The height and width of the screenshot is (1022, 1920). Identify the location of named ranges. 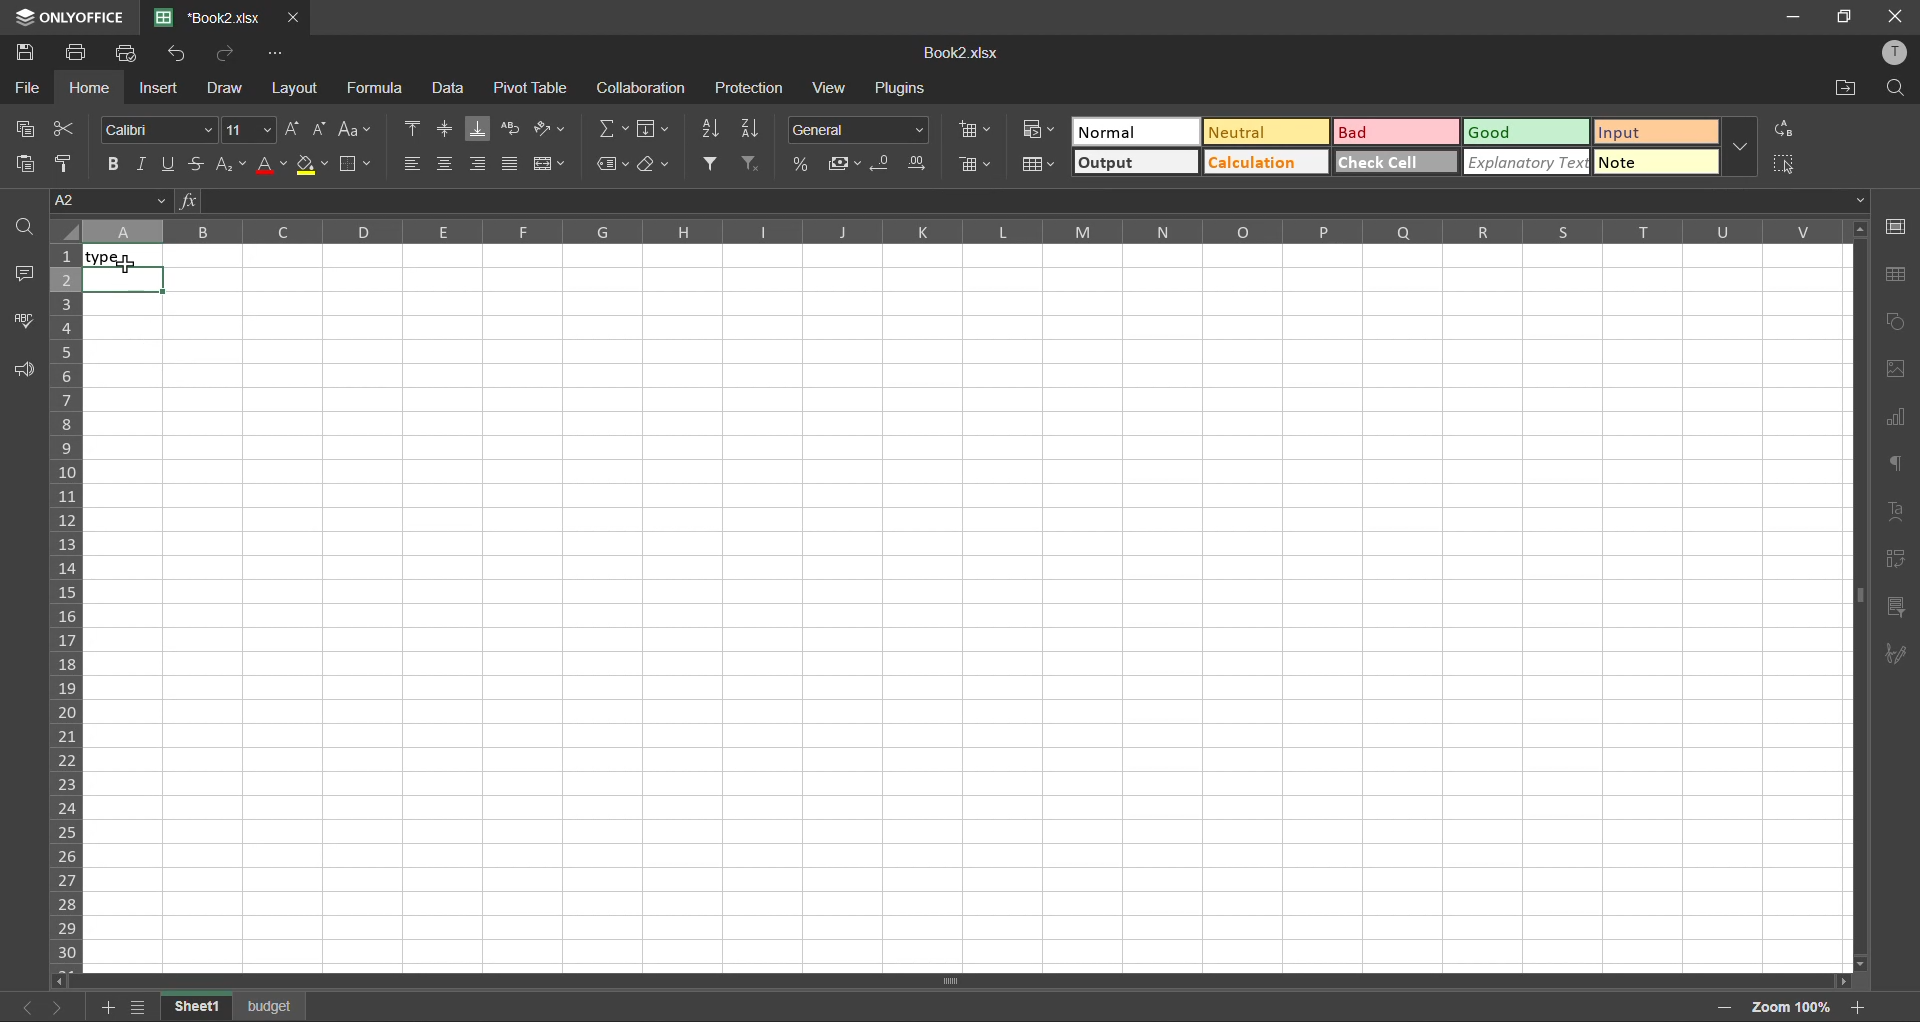
(613, 165).